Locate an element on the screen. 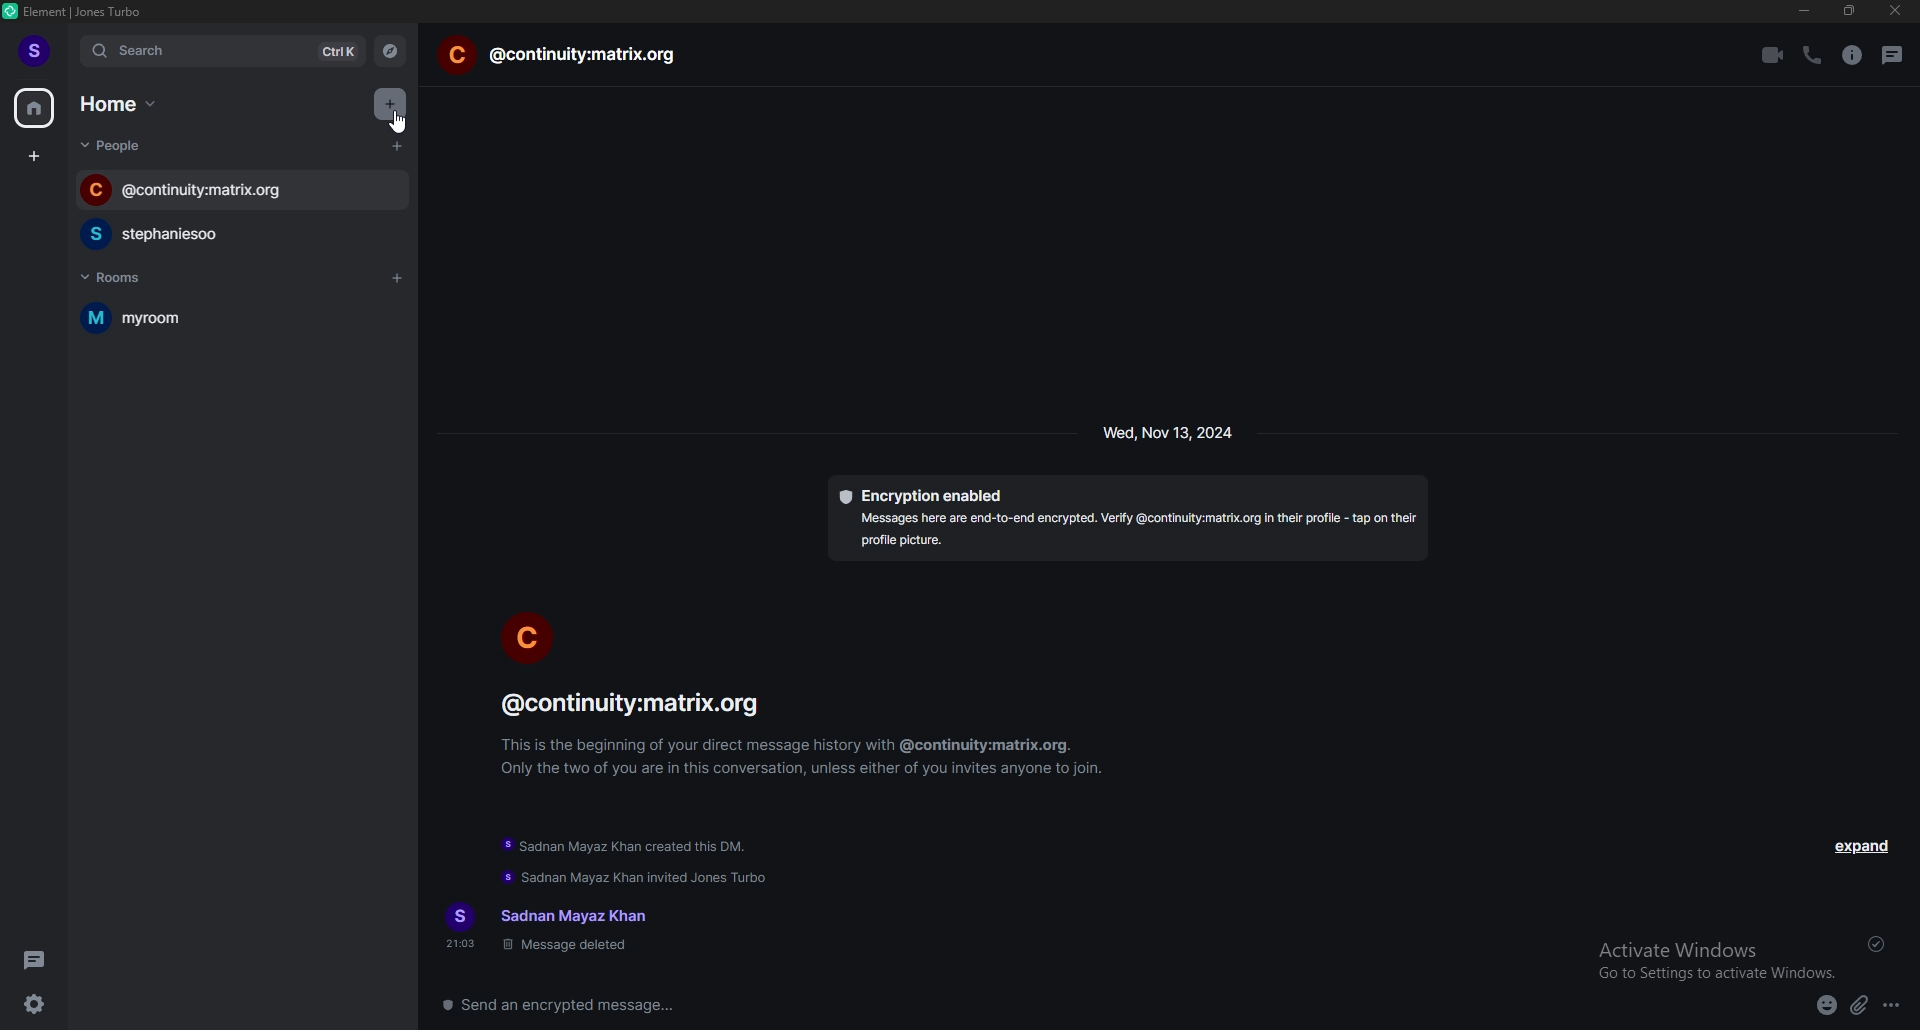 This screenshot has height=1030, width=1920. chat is located at coordinates (244, 190).